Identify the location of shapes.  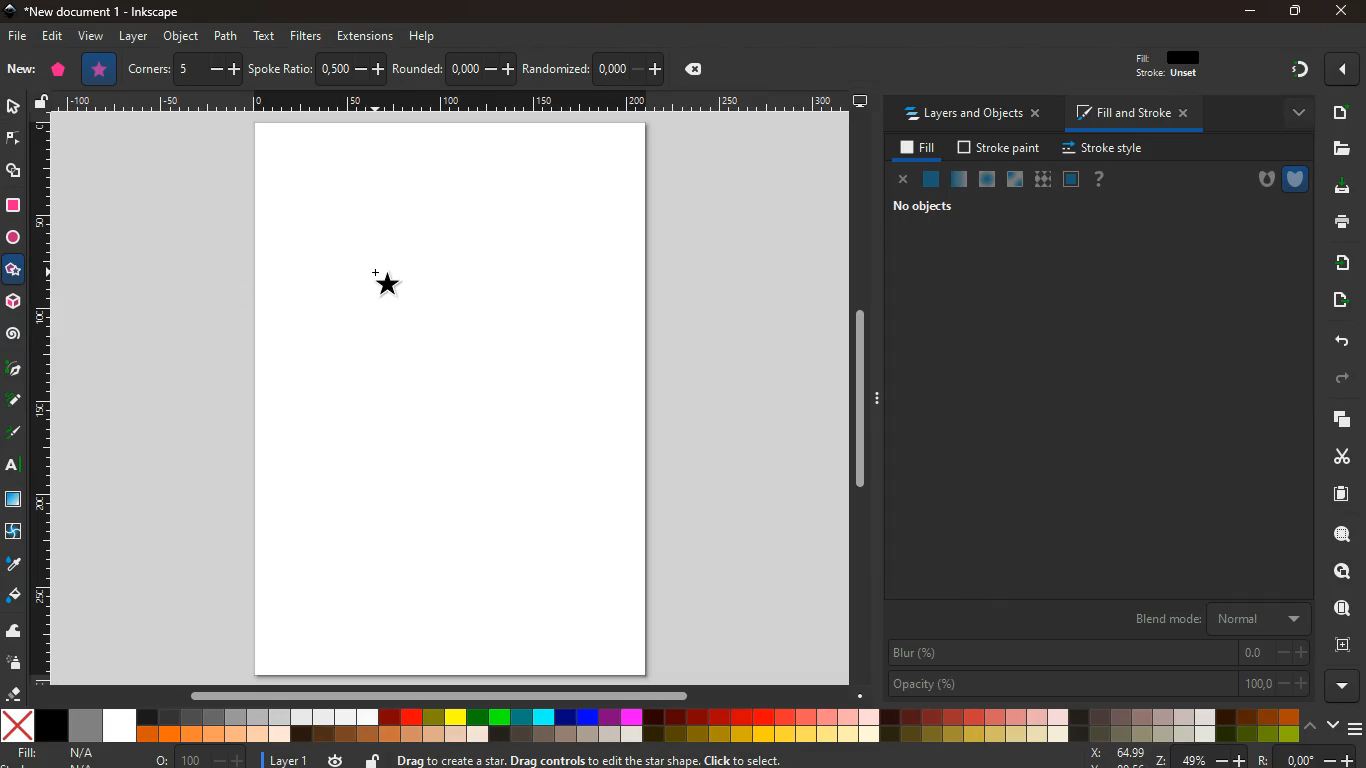
(14, 173).